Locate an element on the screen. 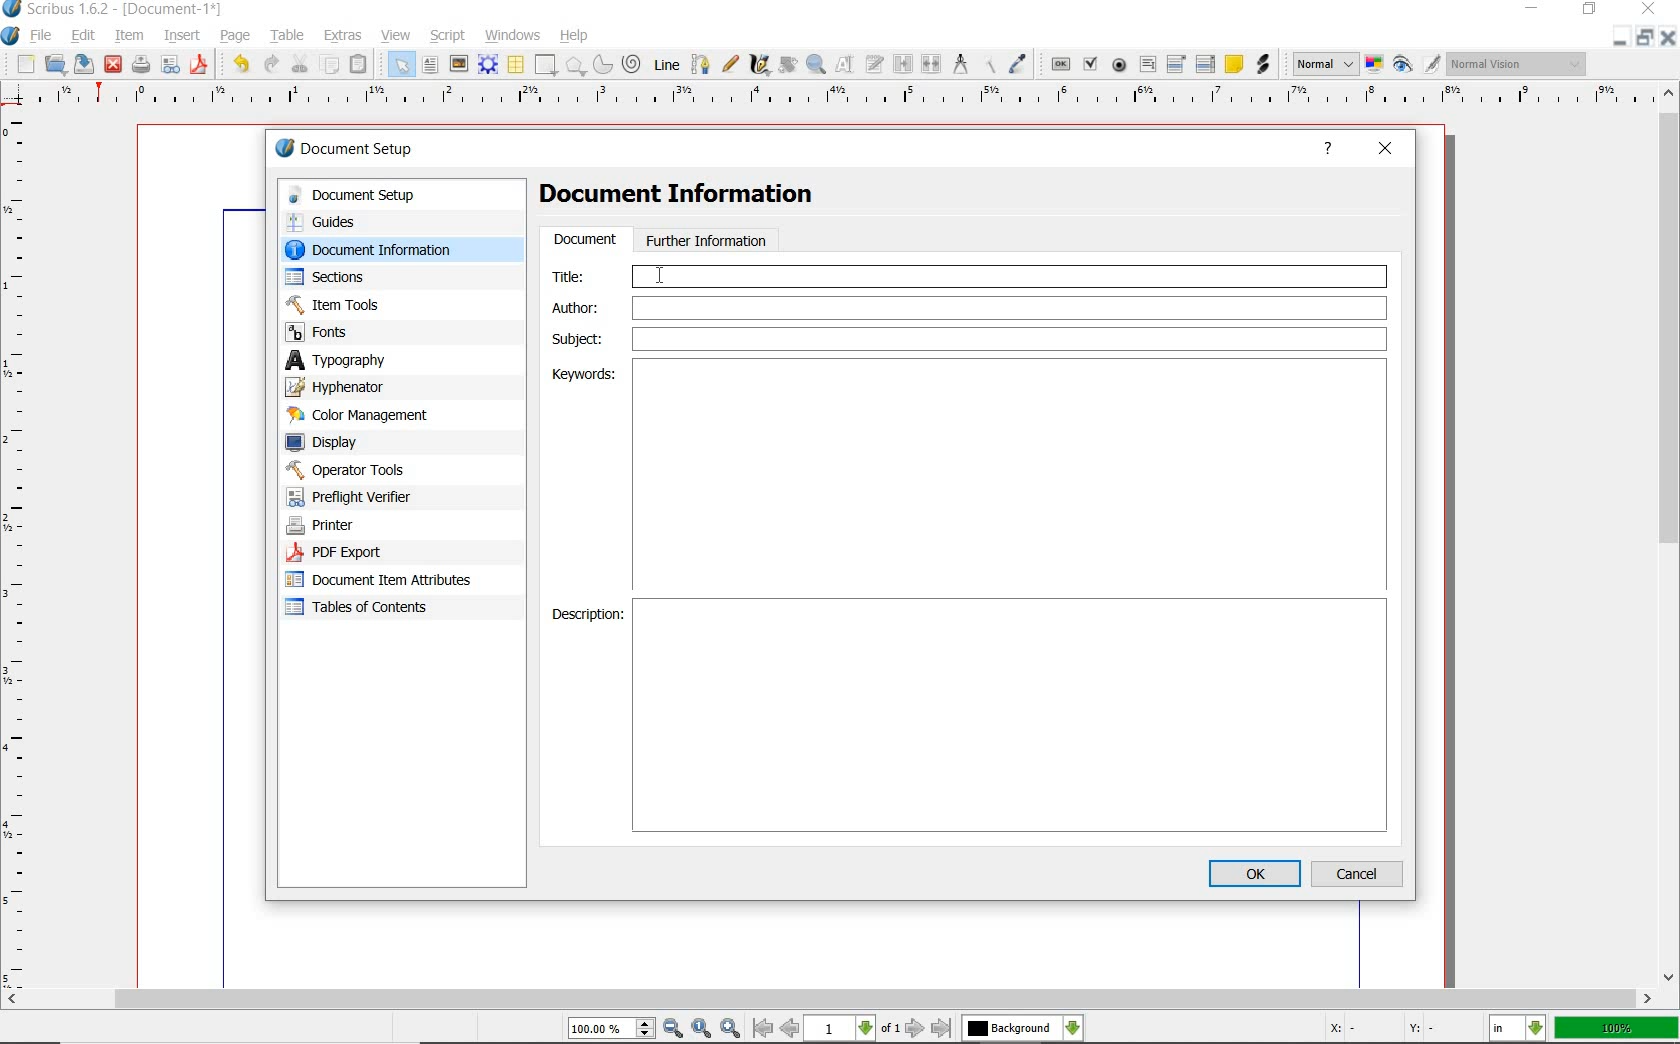 This screenshot has height=1044, width=1680. restore is located at coordinates (1640, 39).